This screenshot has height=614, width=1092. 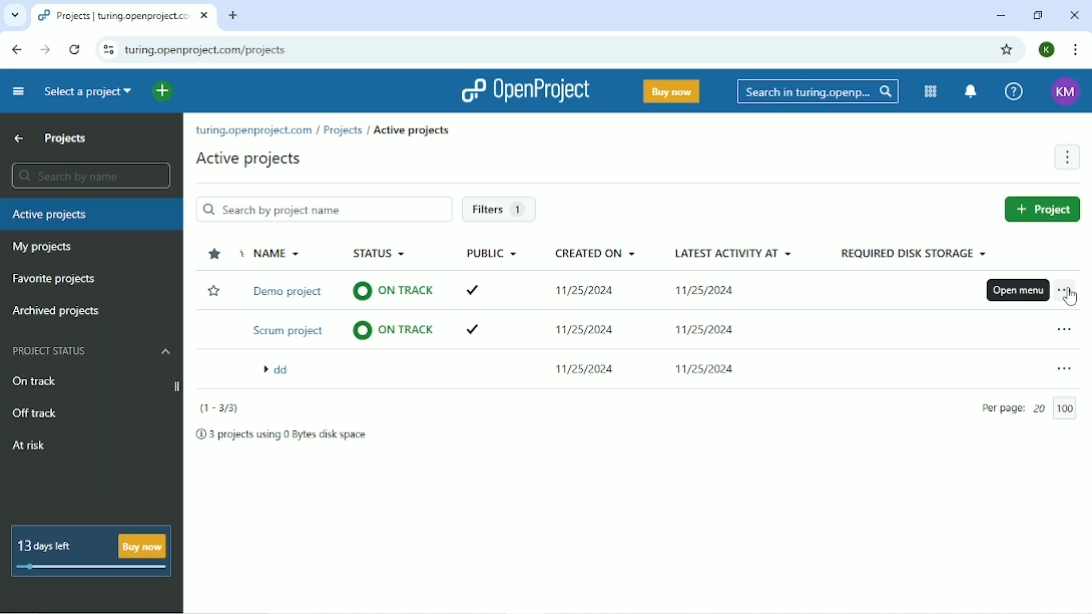 What do you see at coordinates (43, 50) in the screenshot?
I see `Forward` at bounding box center [43, 50].